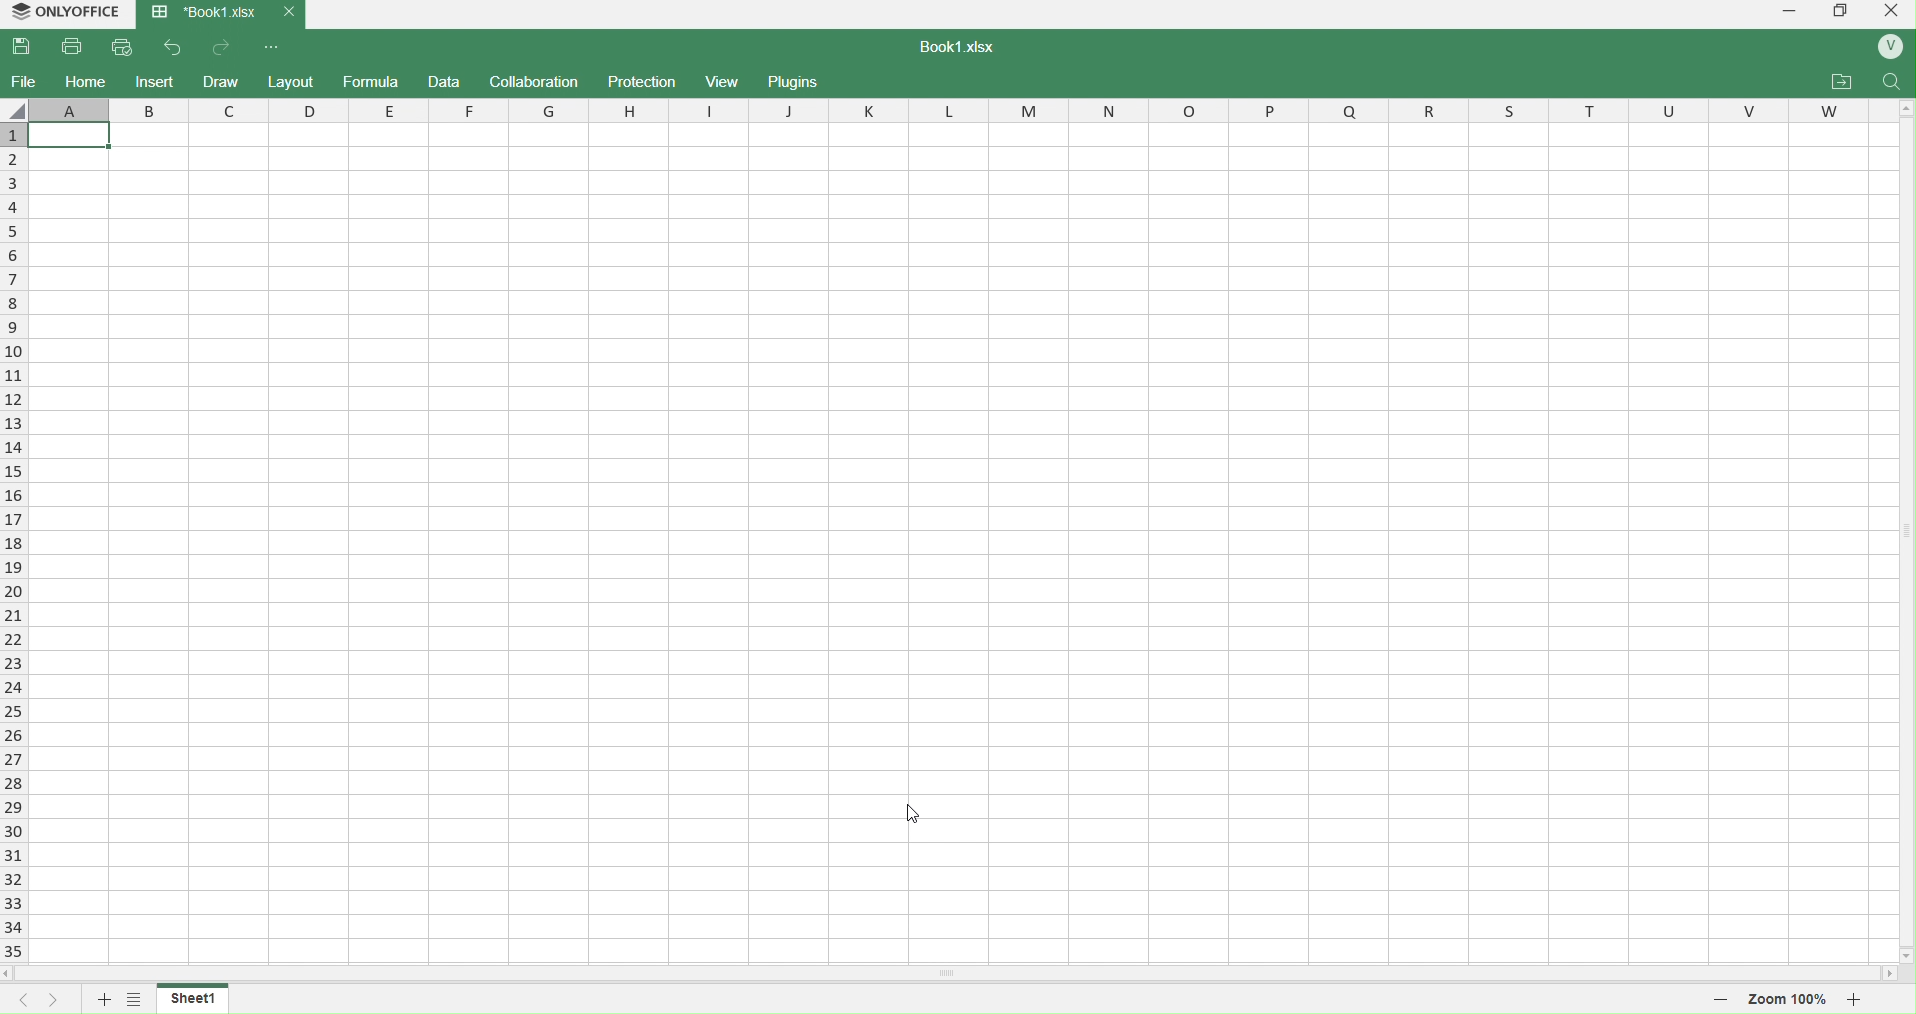  I want to click on search, so click(1893, 81).